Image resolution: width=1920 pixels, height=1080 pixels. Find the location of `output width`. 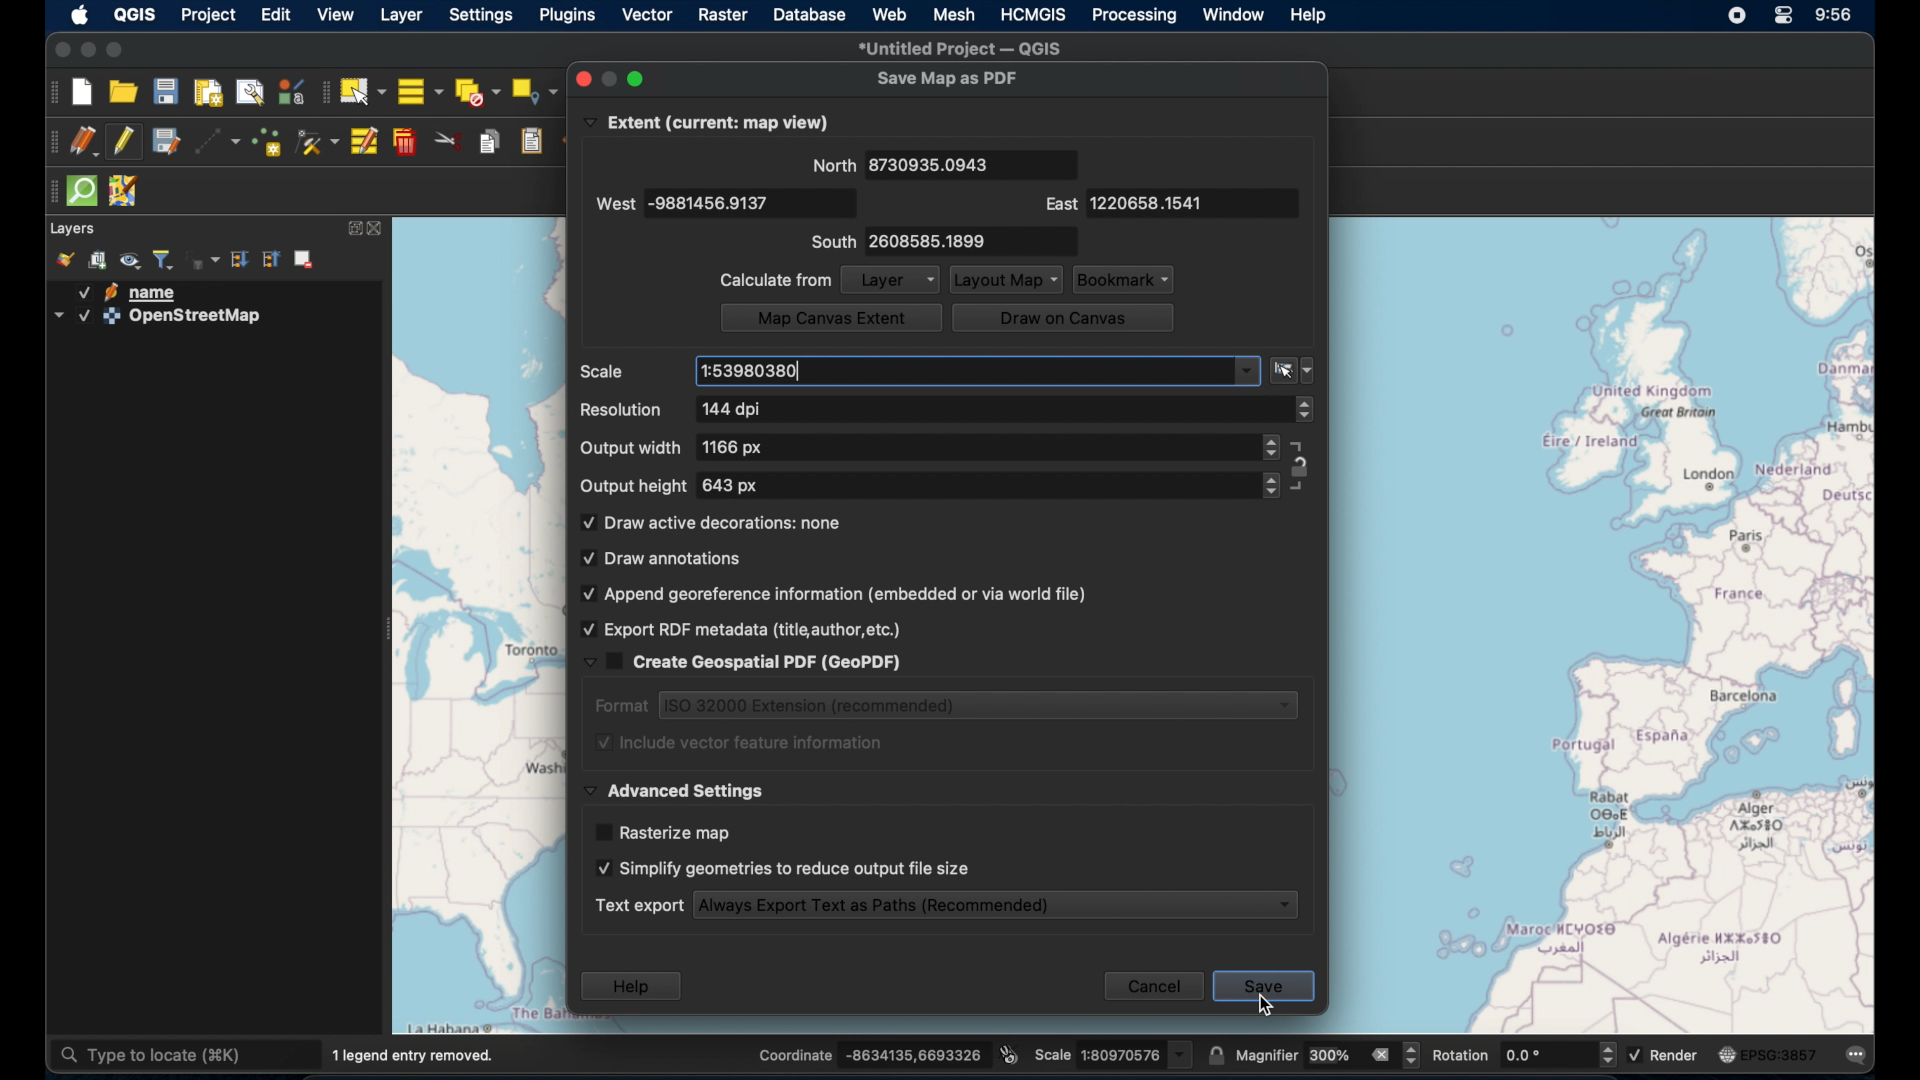

output width is located at coordinates (631, 449).